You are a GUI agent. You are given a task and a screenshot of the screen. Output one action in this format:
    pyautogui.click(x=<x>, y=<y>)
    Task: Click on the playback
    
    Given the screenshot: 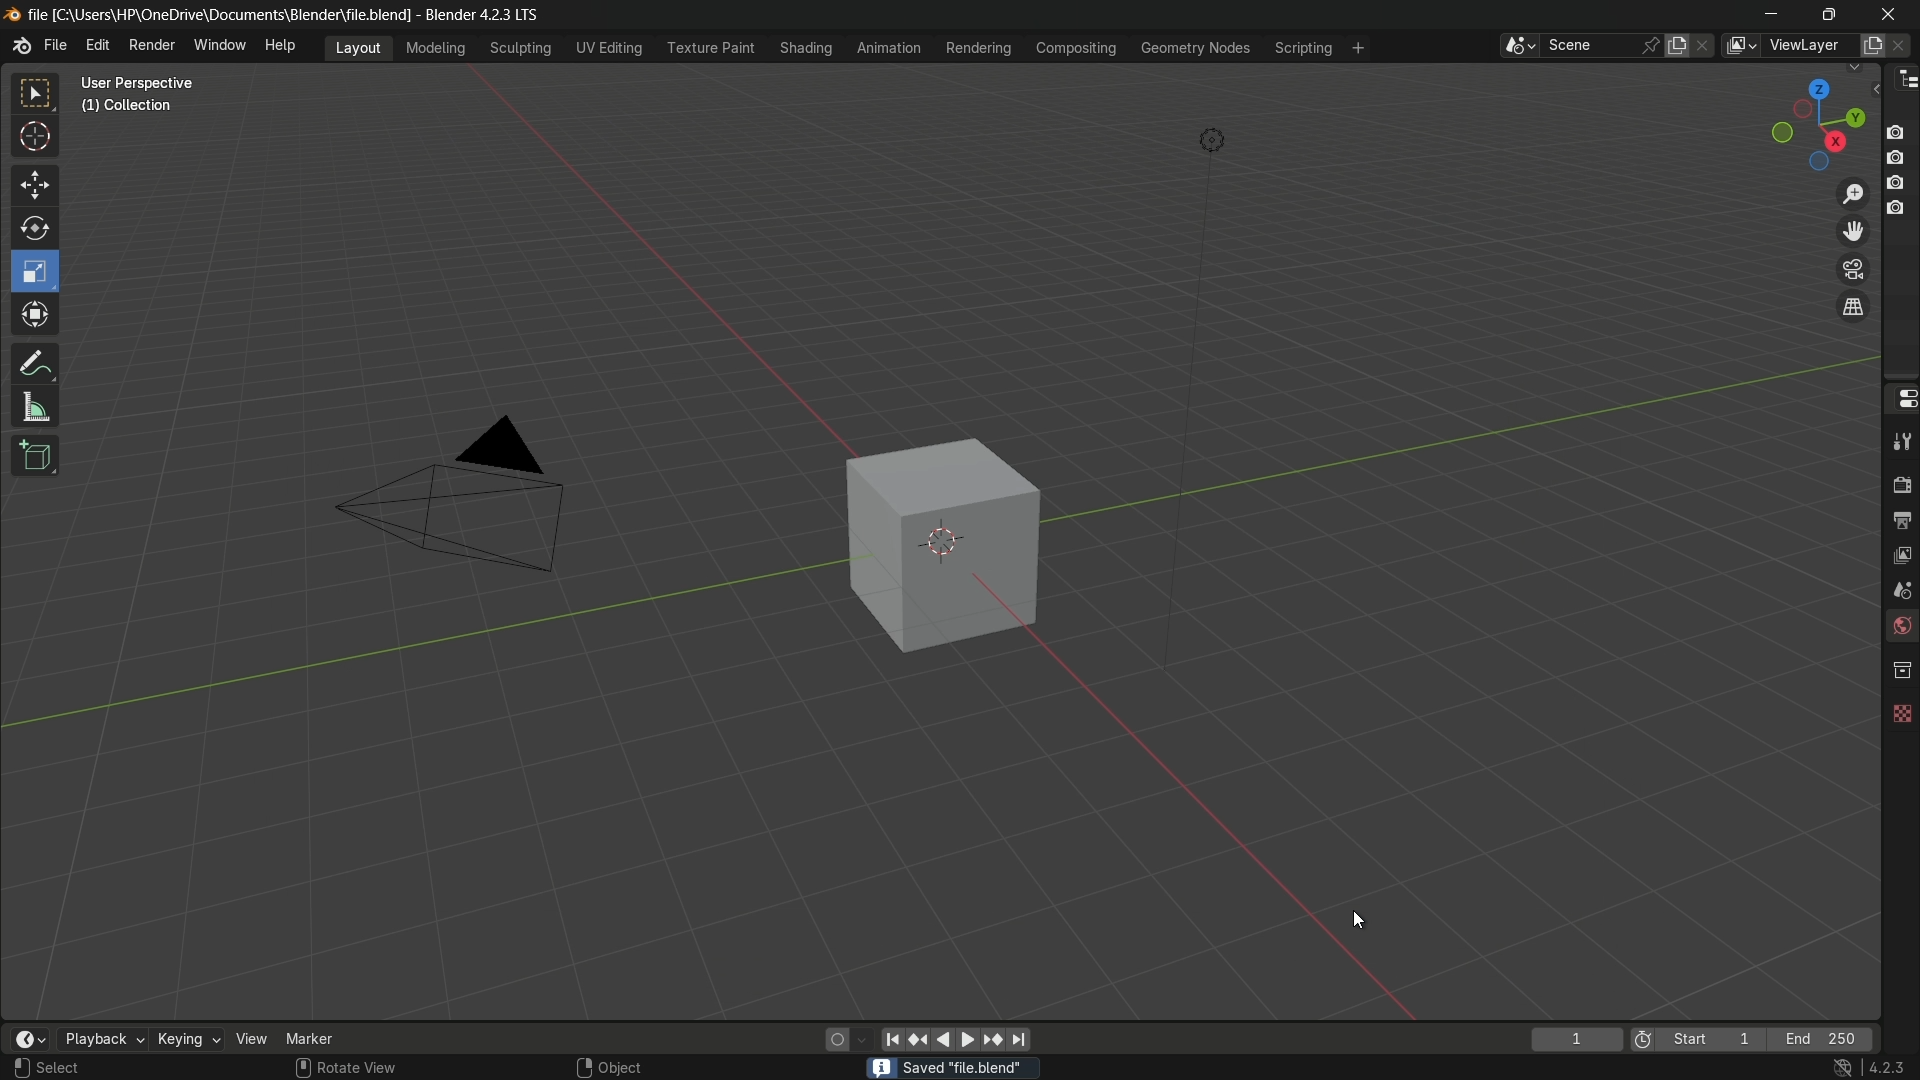 What is the action you would take?
    pyautogui.click(x=101, y=1039)
    